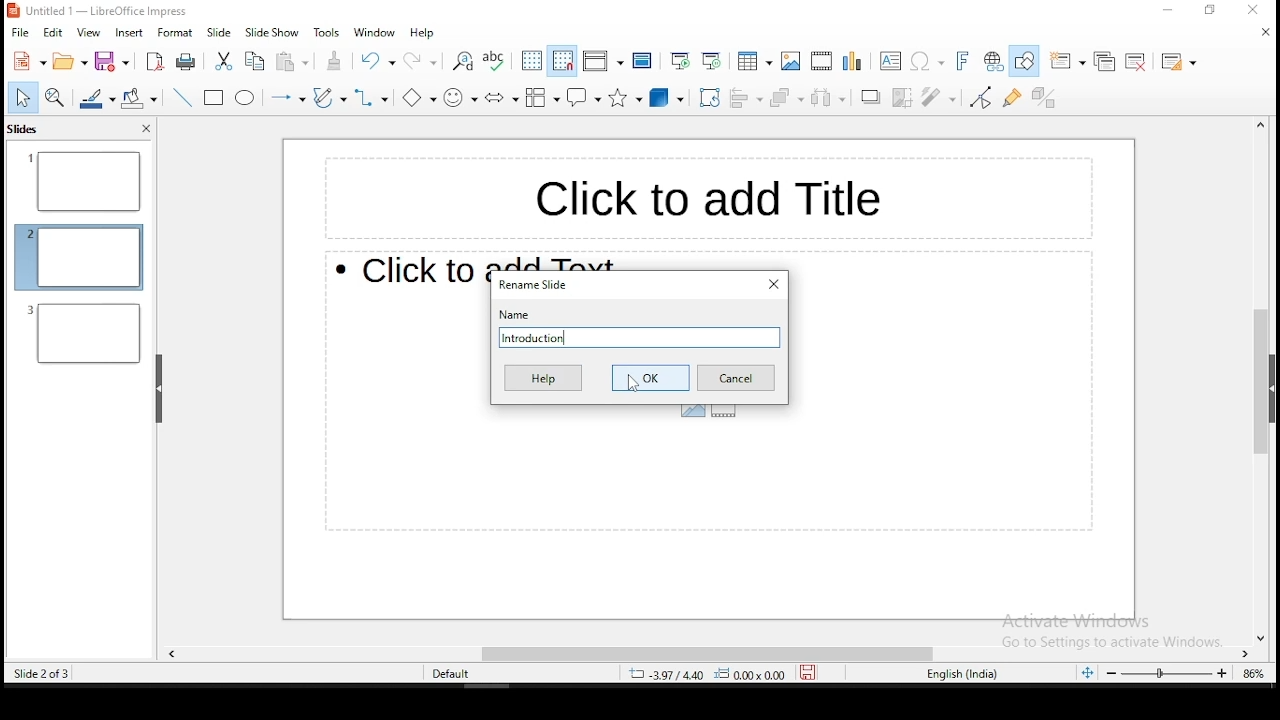  Describe the element at coordinates (1084, 673) in the screenshot. I see `fit slide to current window` at that location.